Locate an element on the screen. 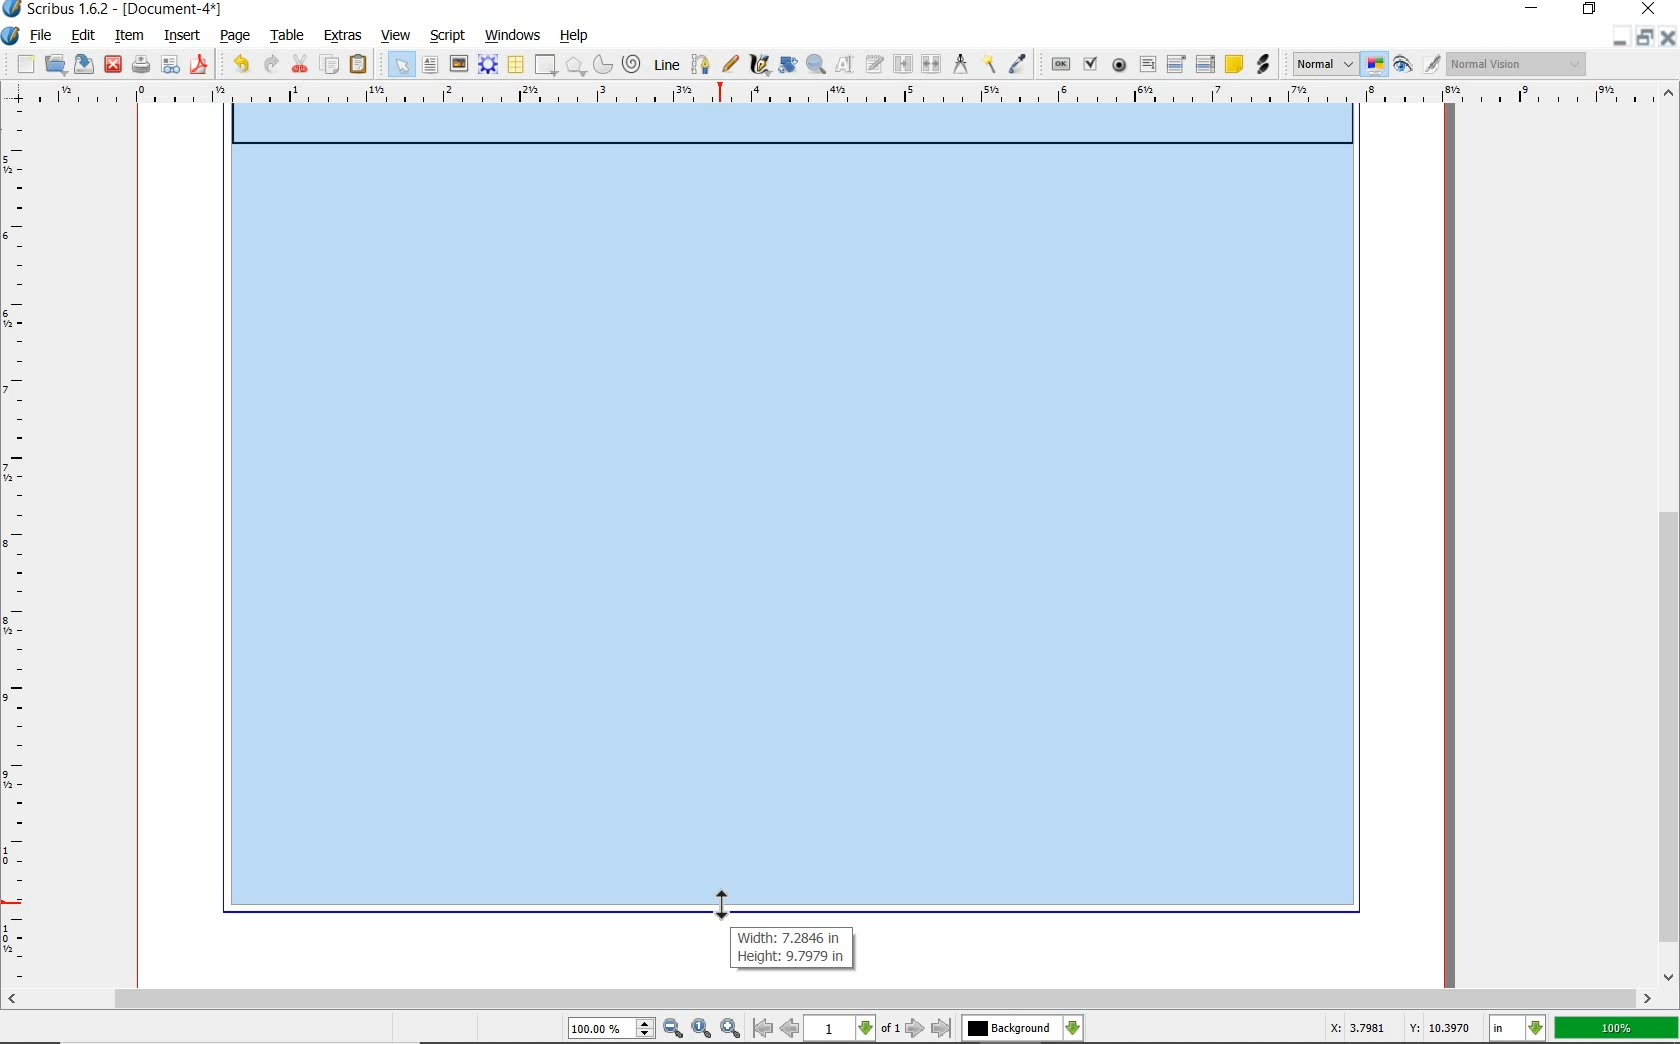 This screenshot has width=1680, height=1044. print is located at coordinates (139, 65).